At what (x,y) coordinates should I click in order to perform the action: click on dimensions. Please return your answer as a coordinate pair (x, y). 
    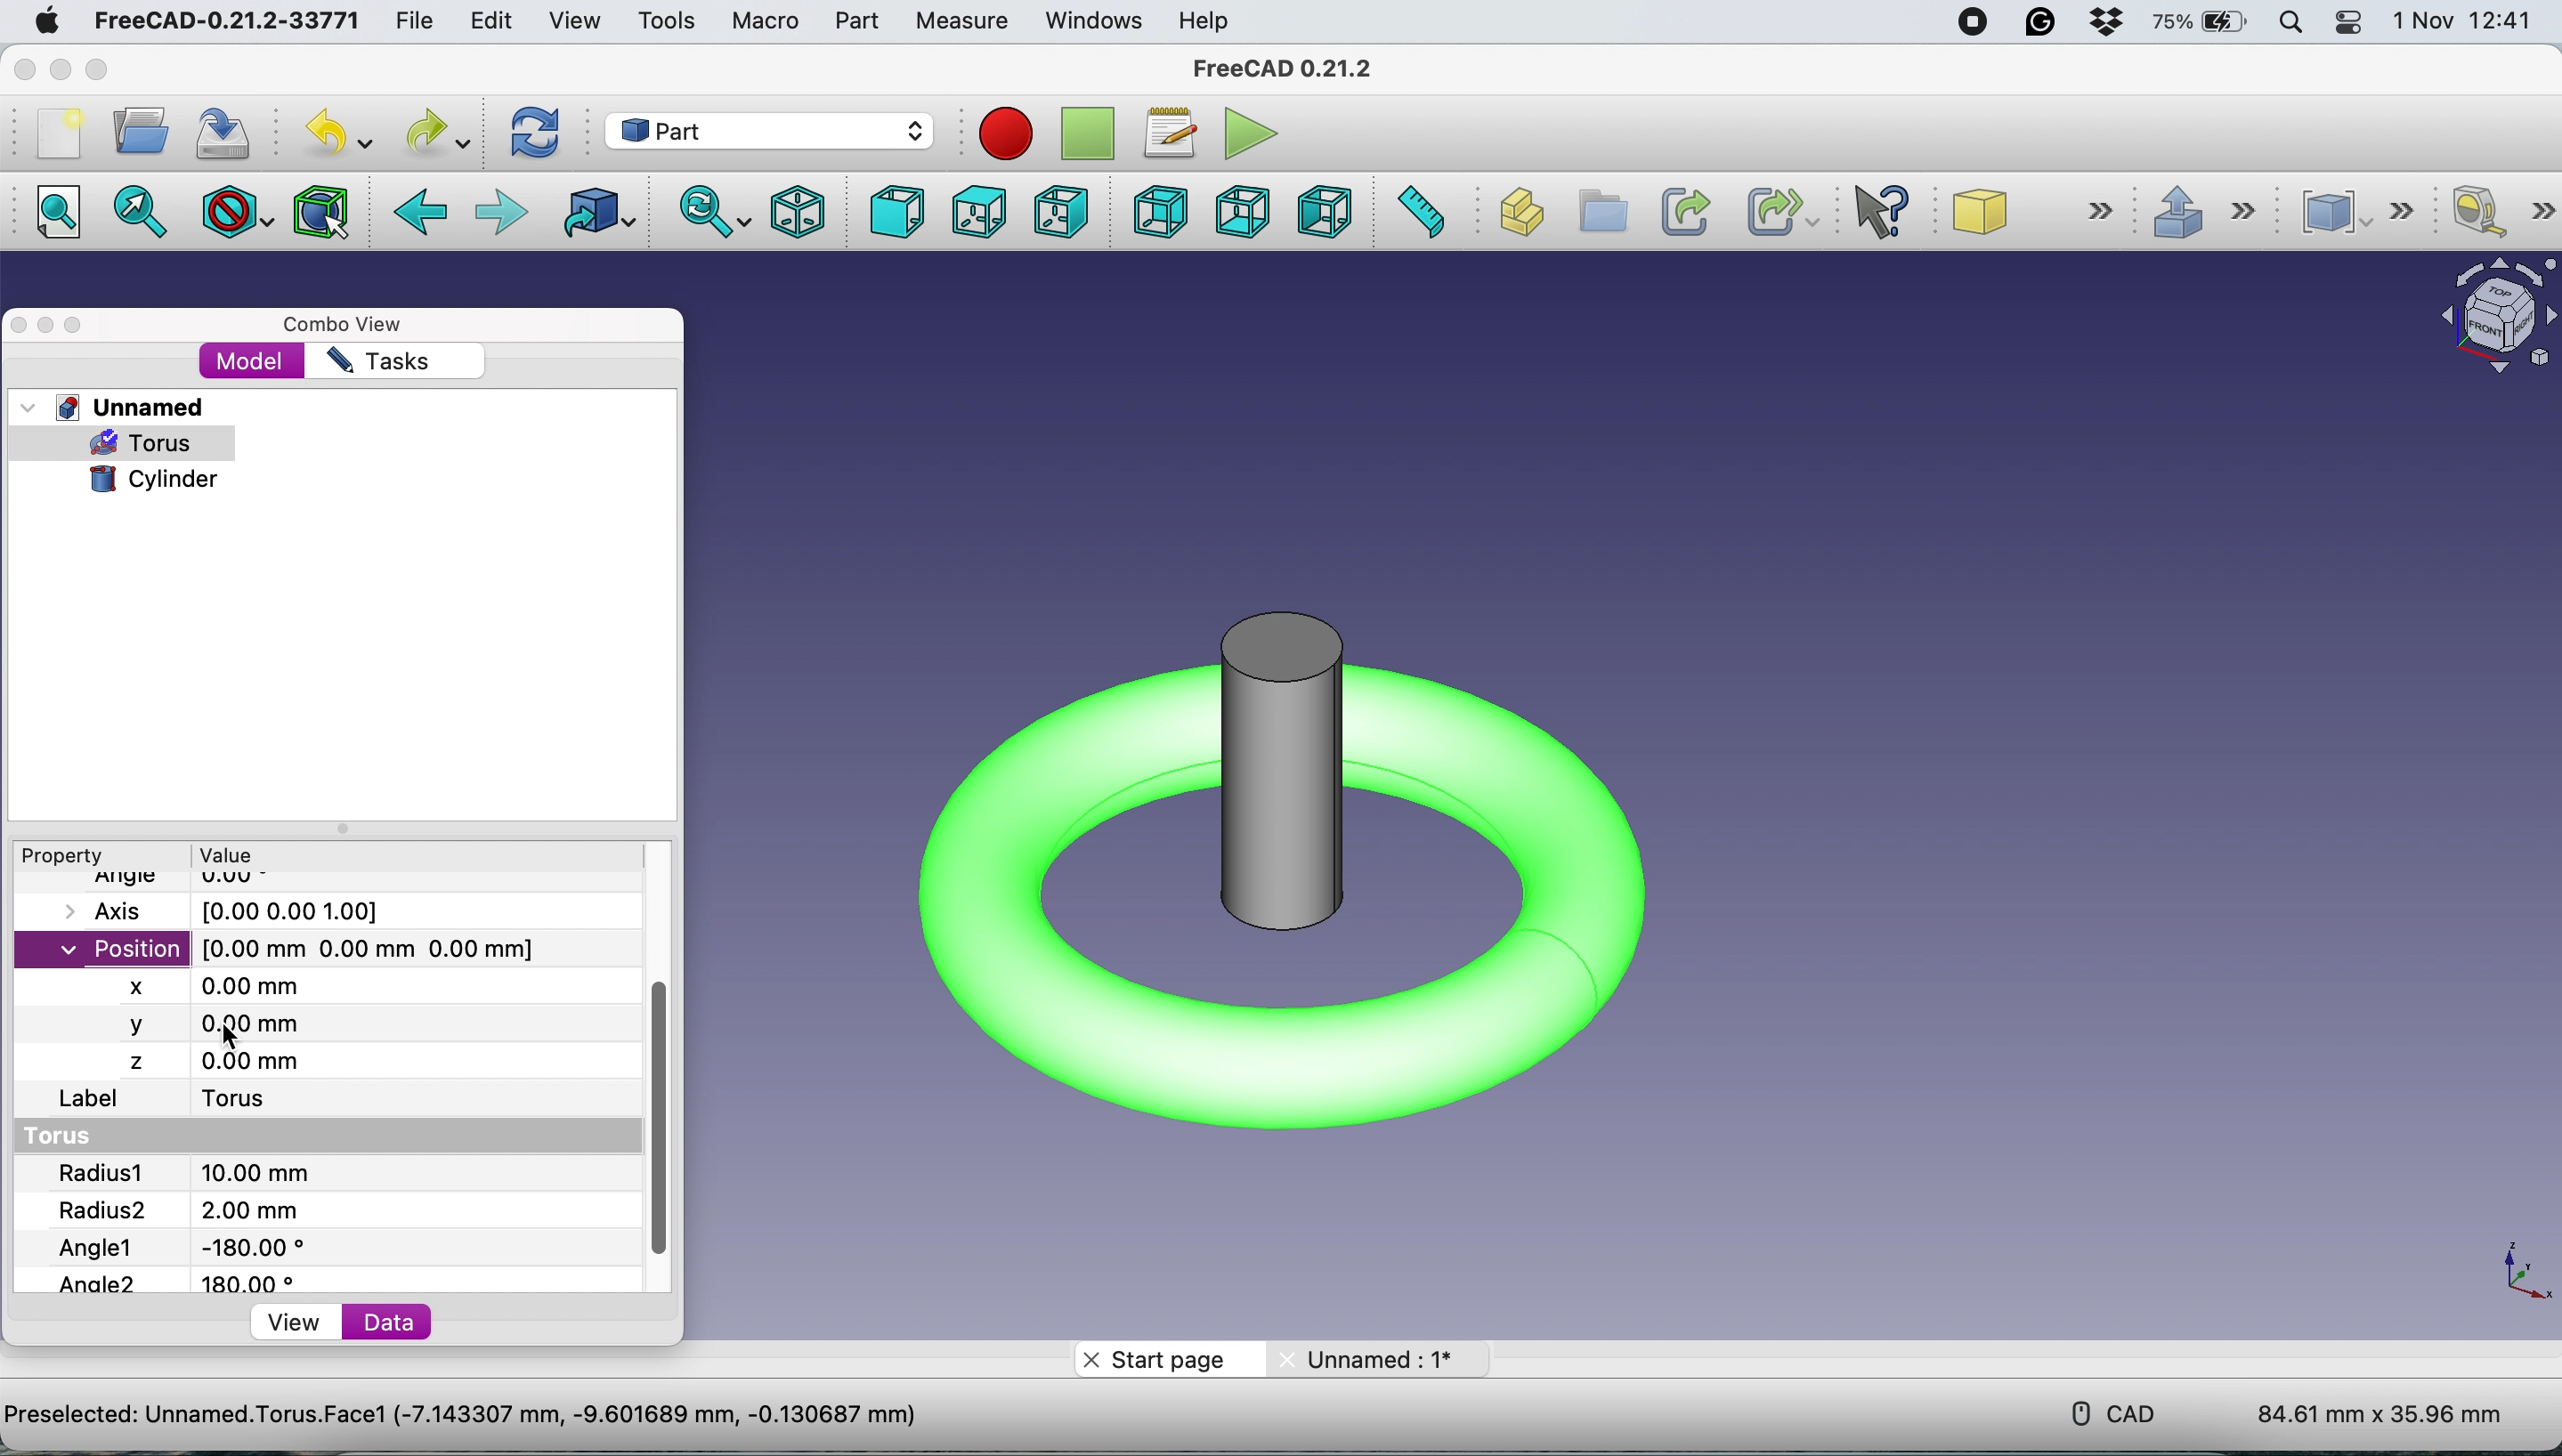
    Looking at the image, I should click on (2380, 1406).